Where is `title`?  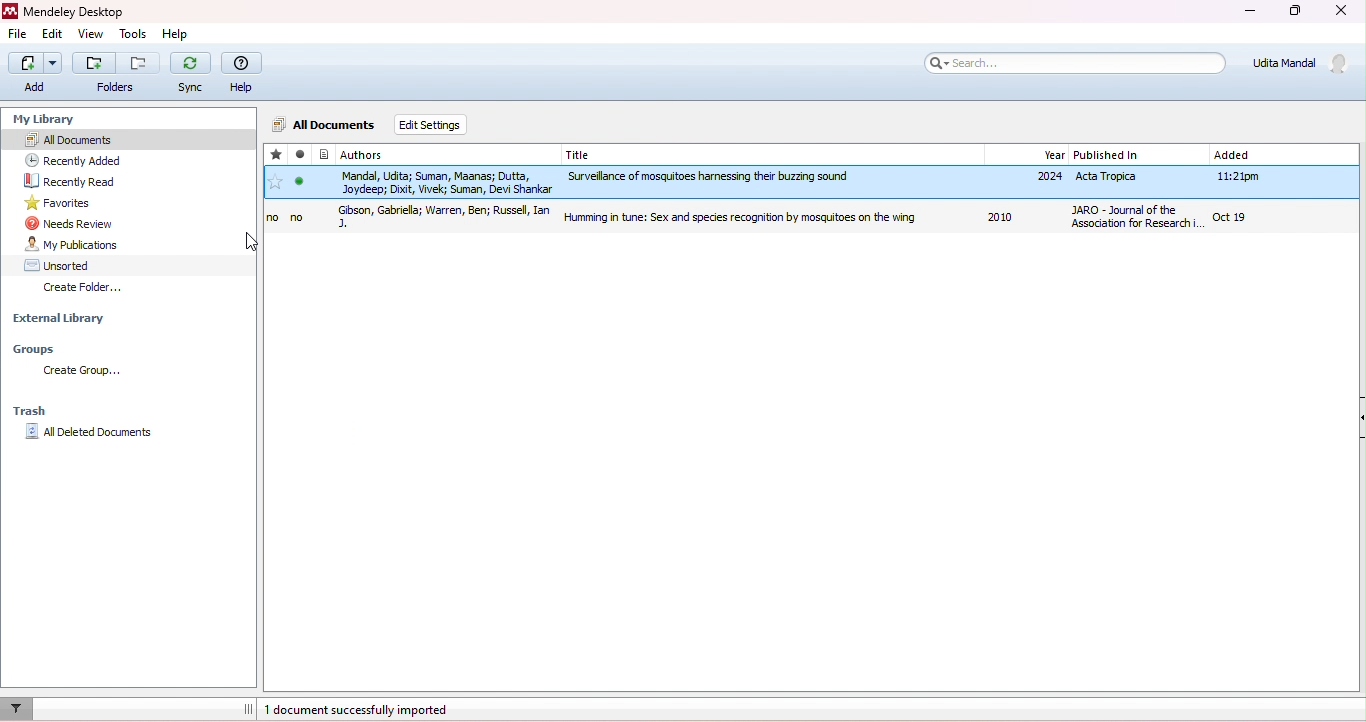
title is located at coordinates (579, 154).